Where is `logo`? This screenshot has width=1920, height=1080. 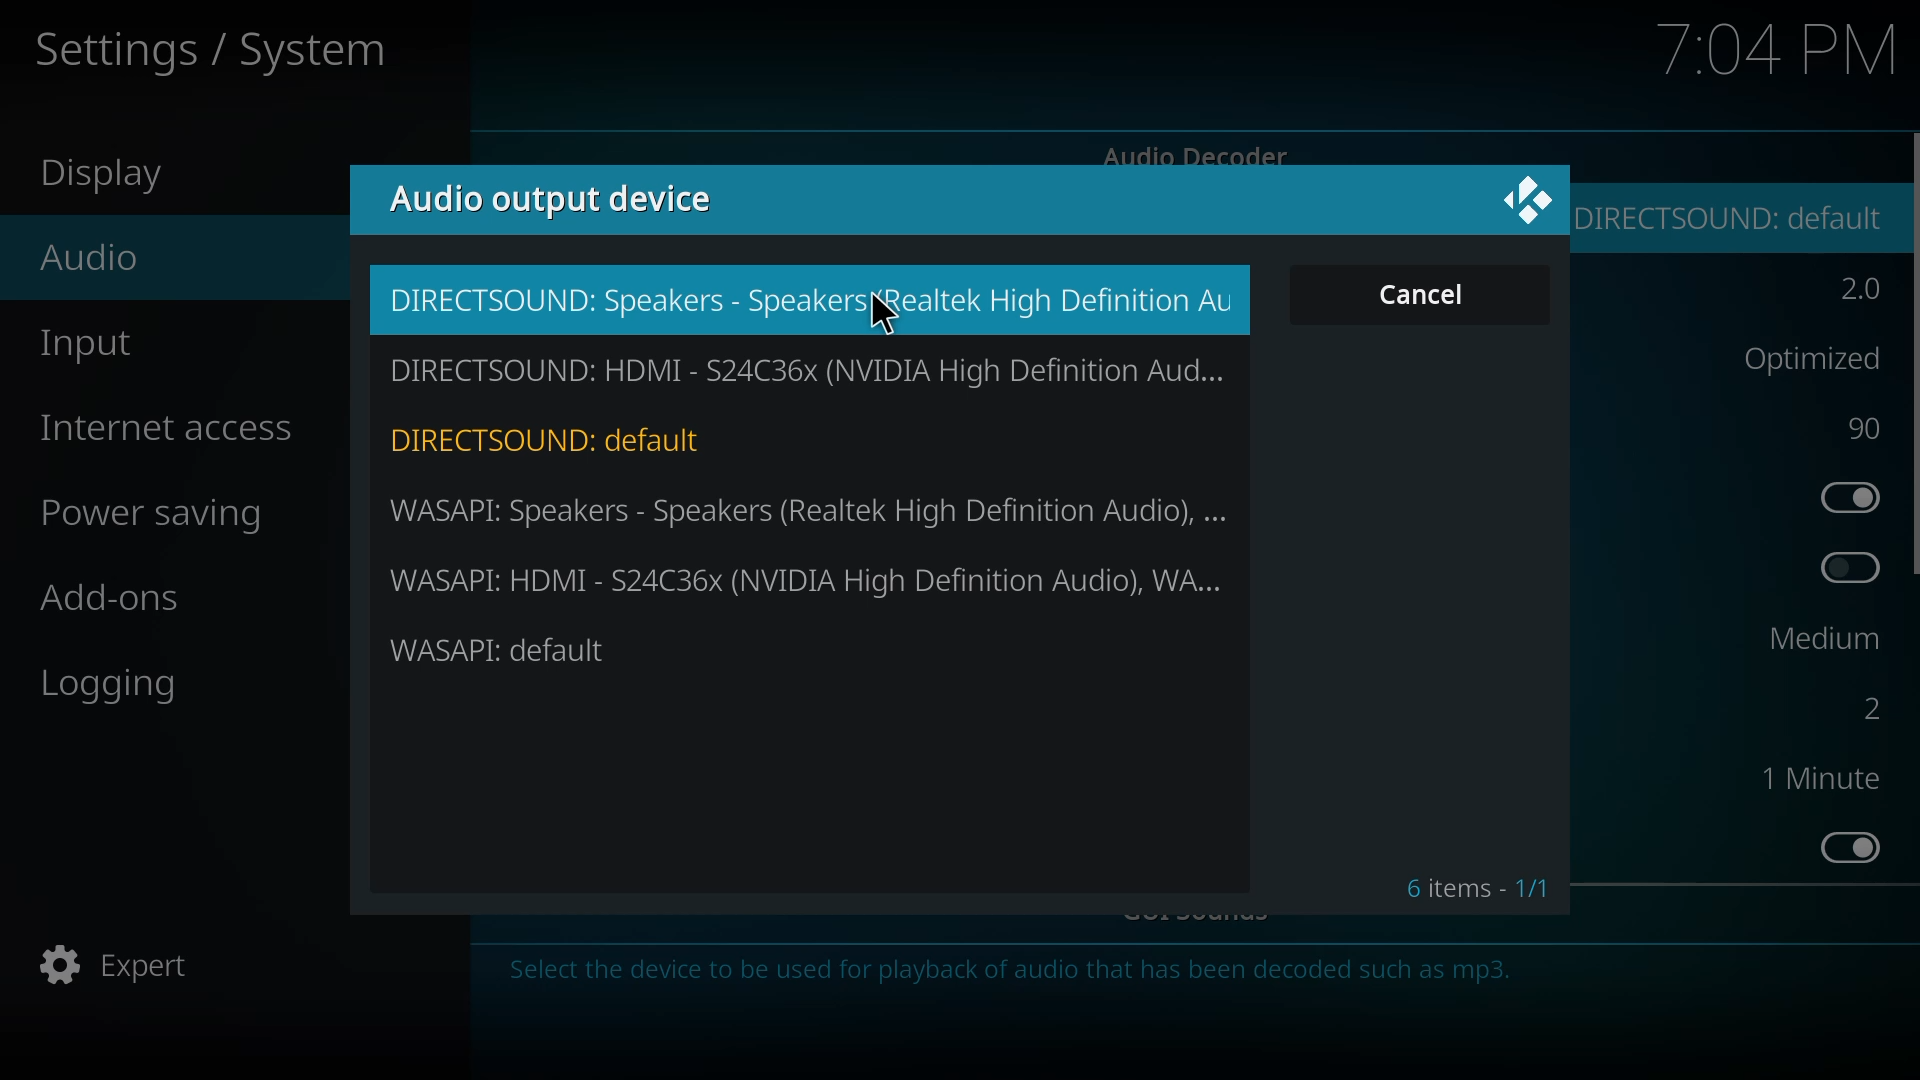
logo is located at coordinates (1526, 197).